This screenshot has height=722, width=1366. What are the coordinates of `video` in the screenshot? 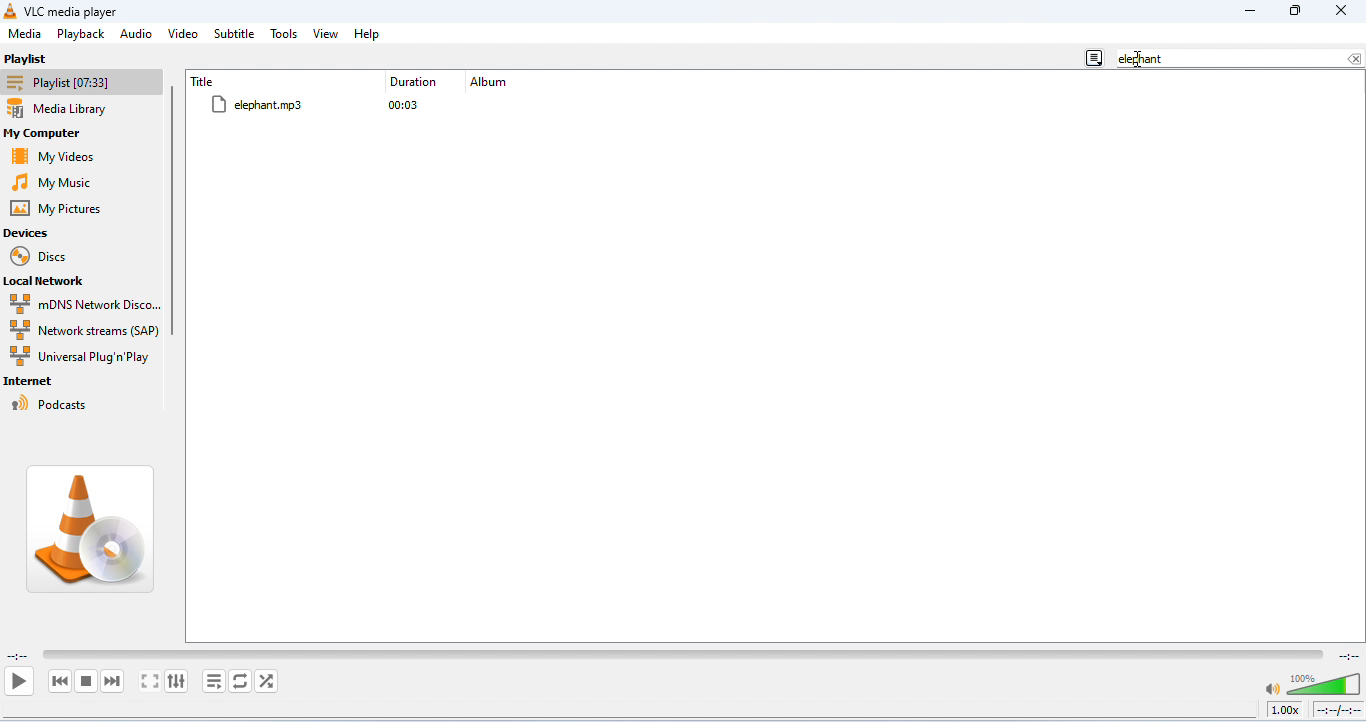 It's located at (183, 32).